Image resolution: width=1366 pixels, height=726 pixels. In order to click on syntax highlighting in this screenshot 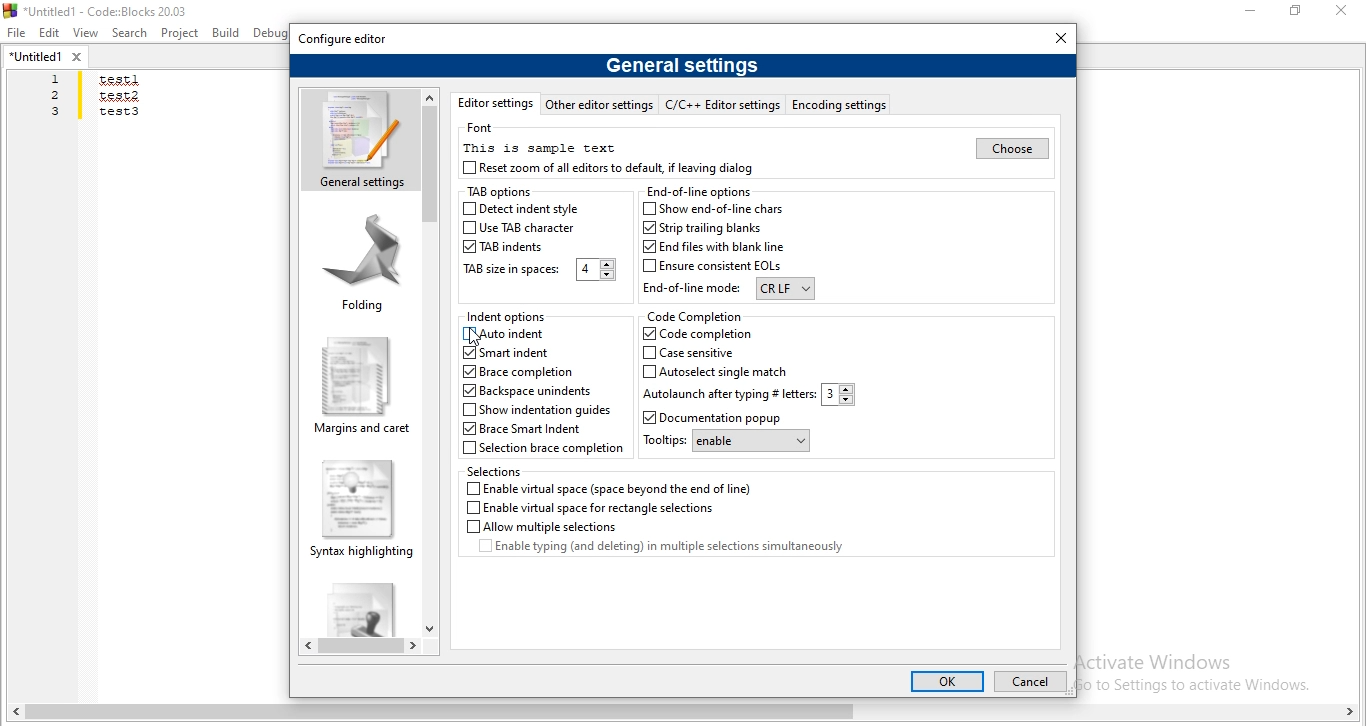, I will do `click(361, 508)`.